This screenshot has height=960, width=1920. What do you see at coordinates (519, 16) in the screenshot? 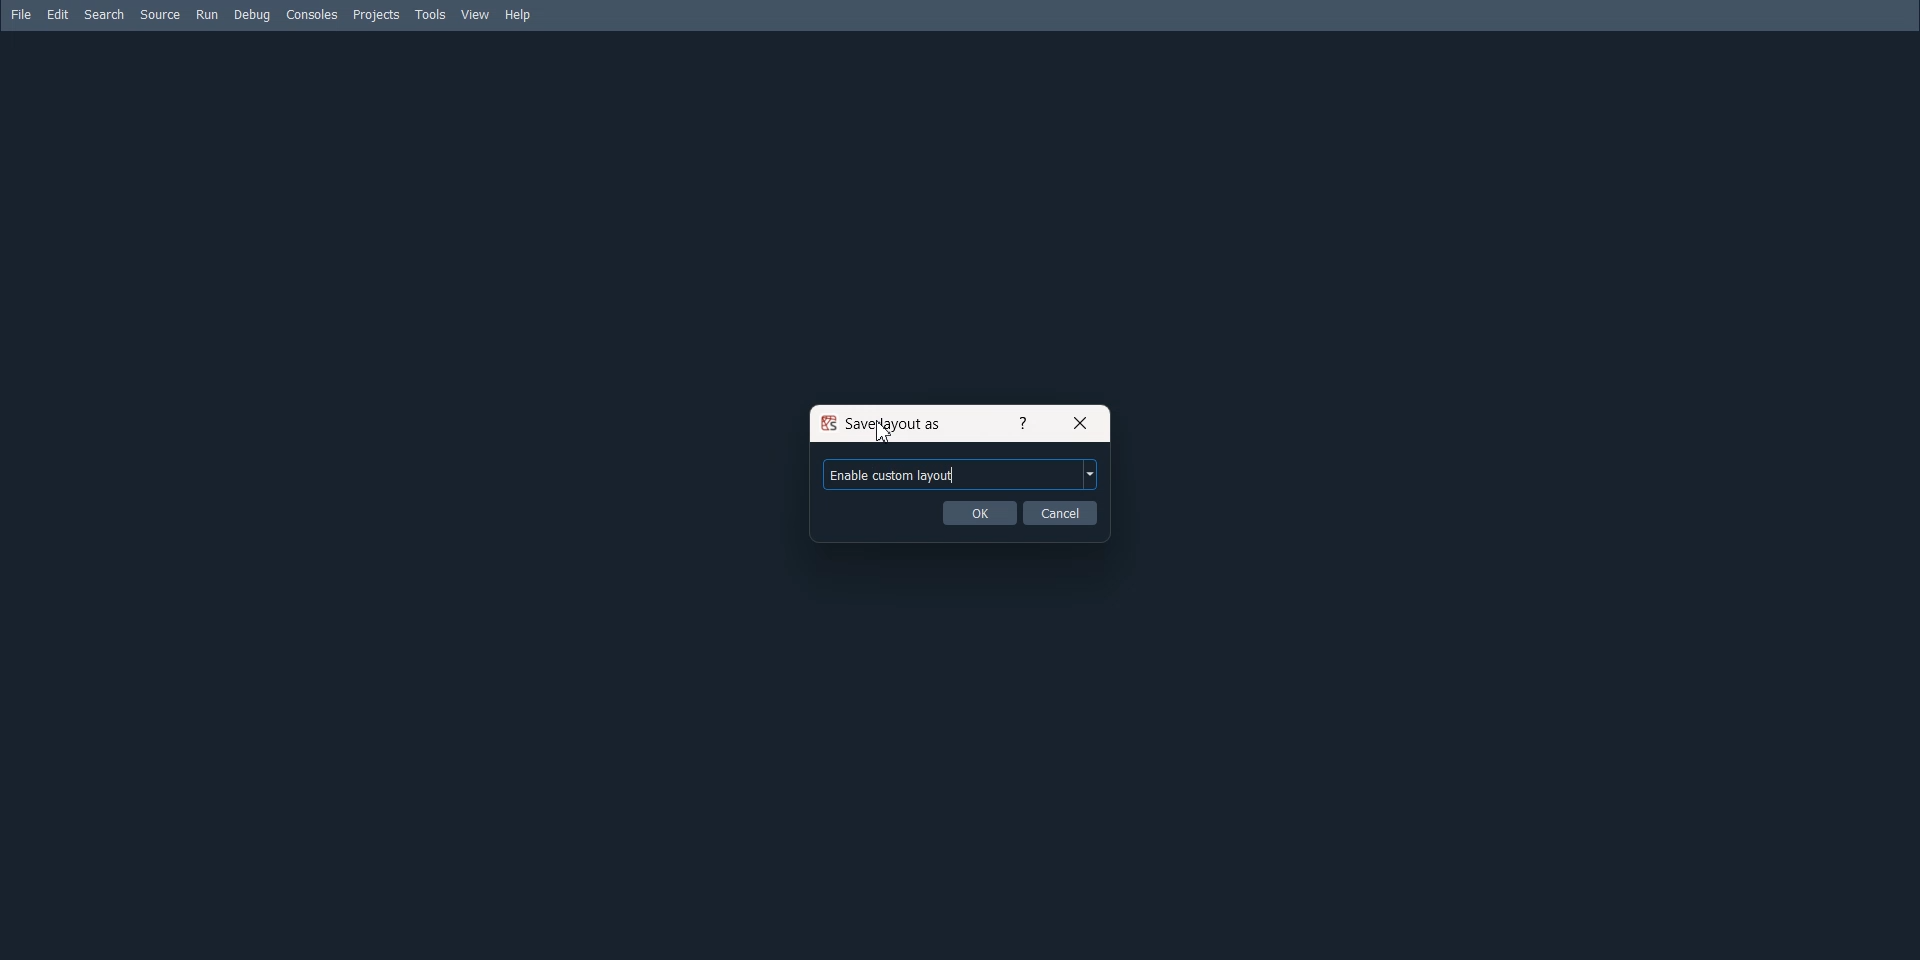
I see `Help` at bounding box center [519, 16].